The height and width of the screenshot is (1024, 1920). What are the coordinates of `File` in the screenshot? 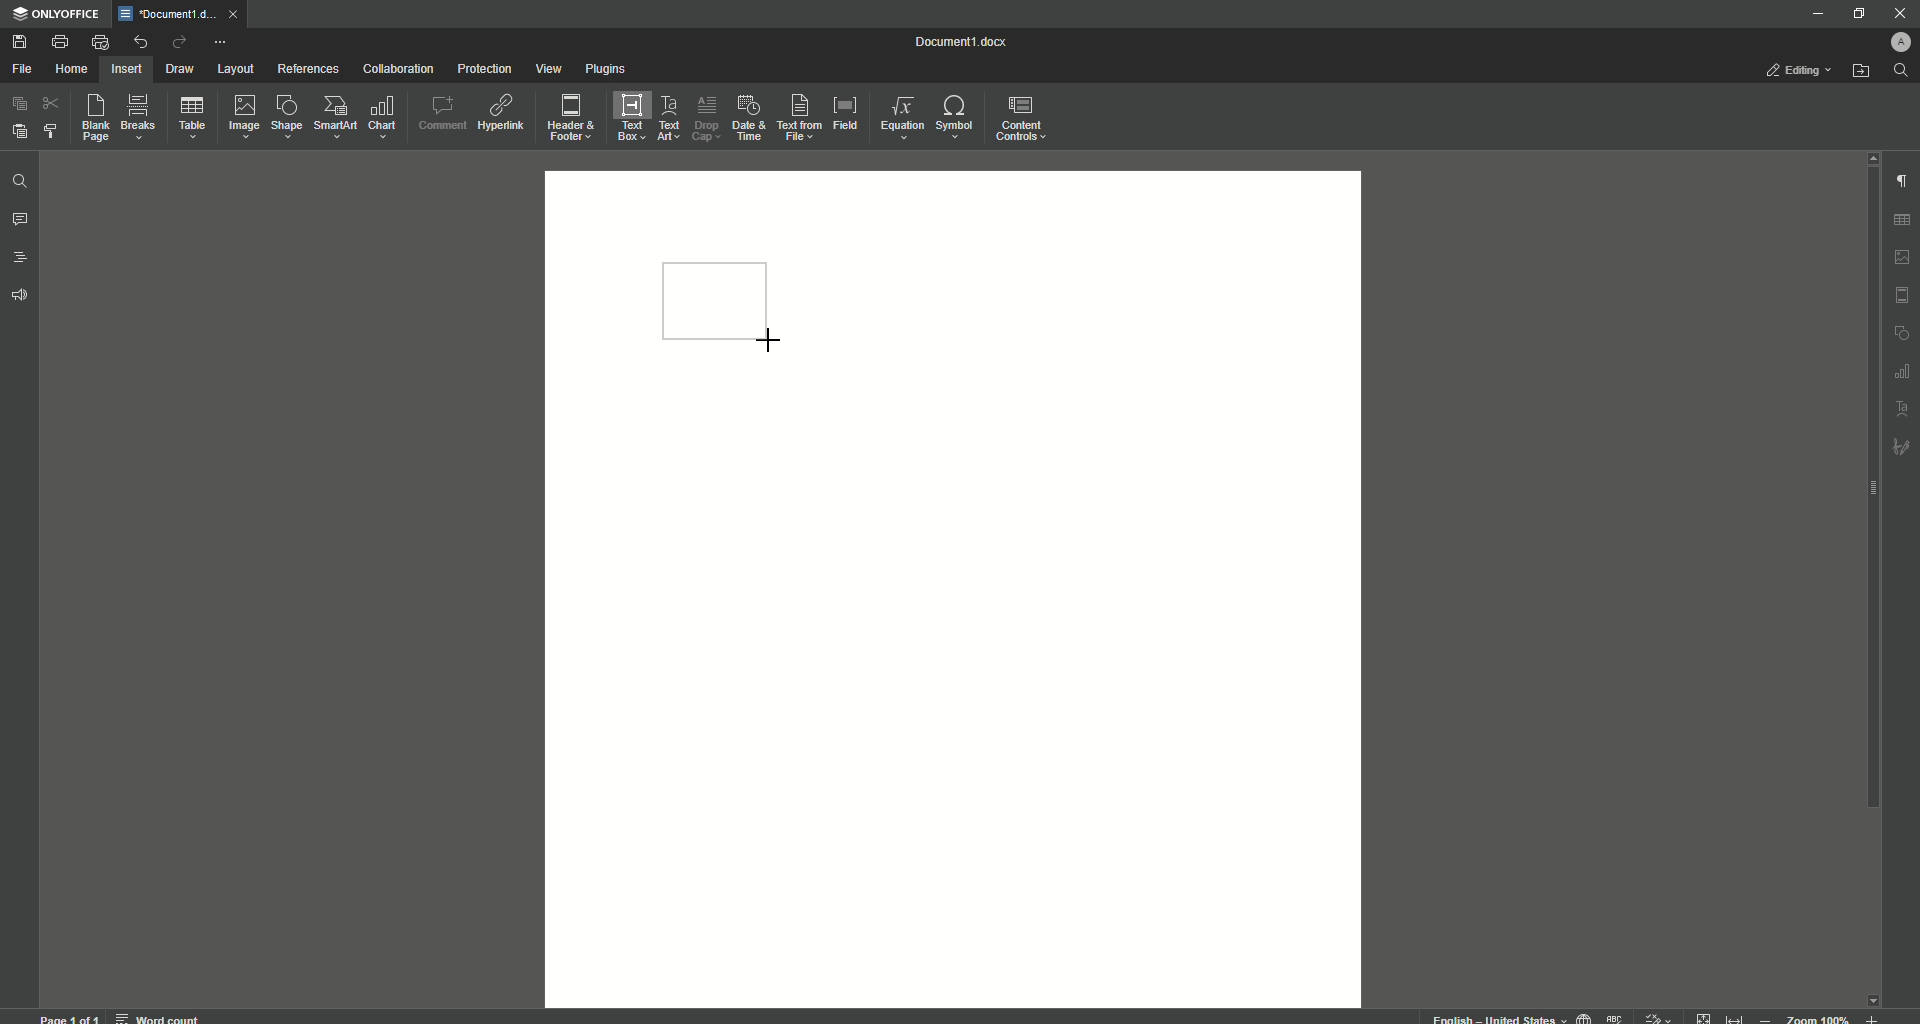 It's located at (21, 70).